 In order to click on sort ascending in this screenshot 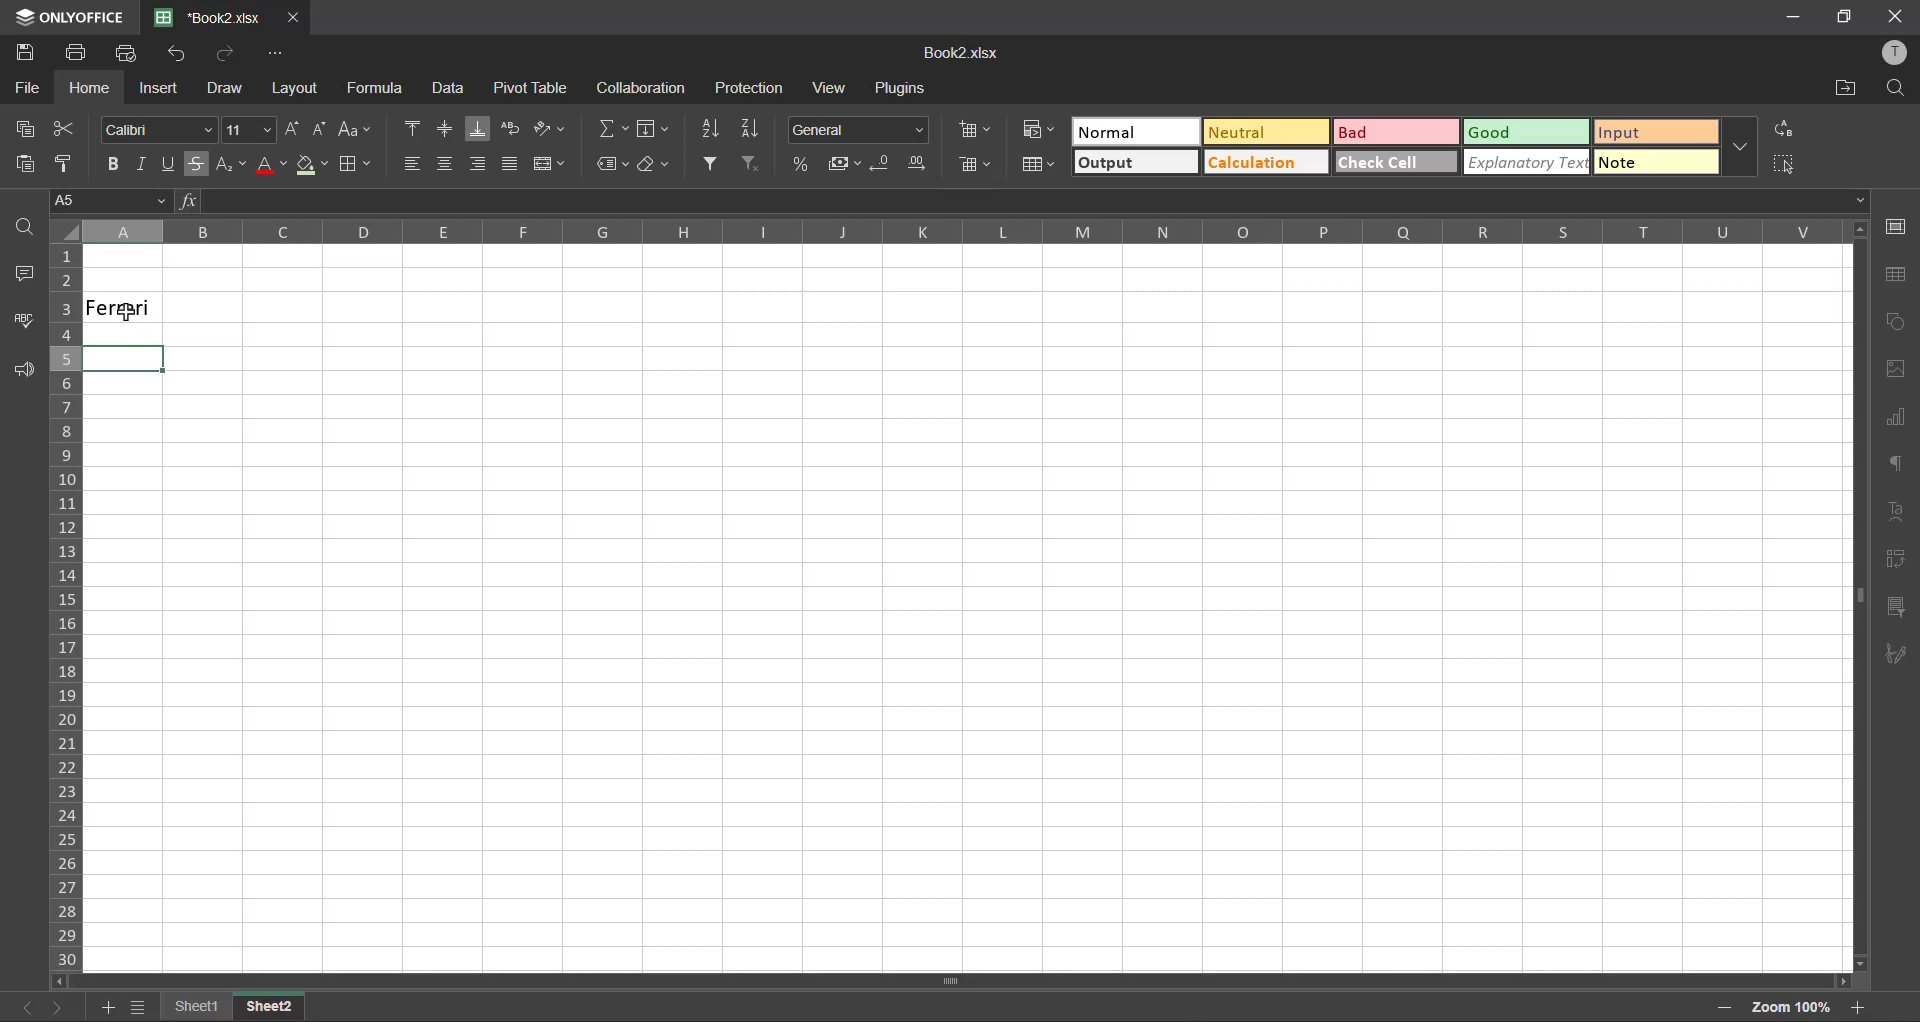, I will do `click(711, 129)`.